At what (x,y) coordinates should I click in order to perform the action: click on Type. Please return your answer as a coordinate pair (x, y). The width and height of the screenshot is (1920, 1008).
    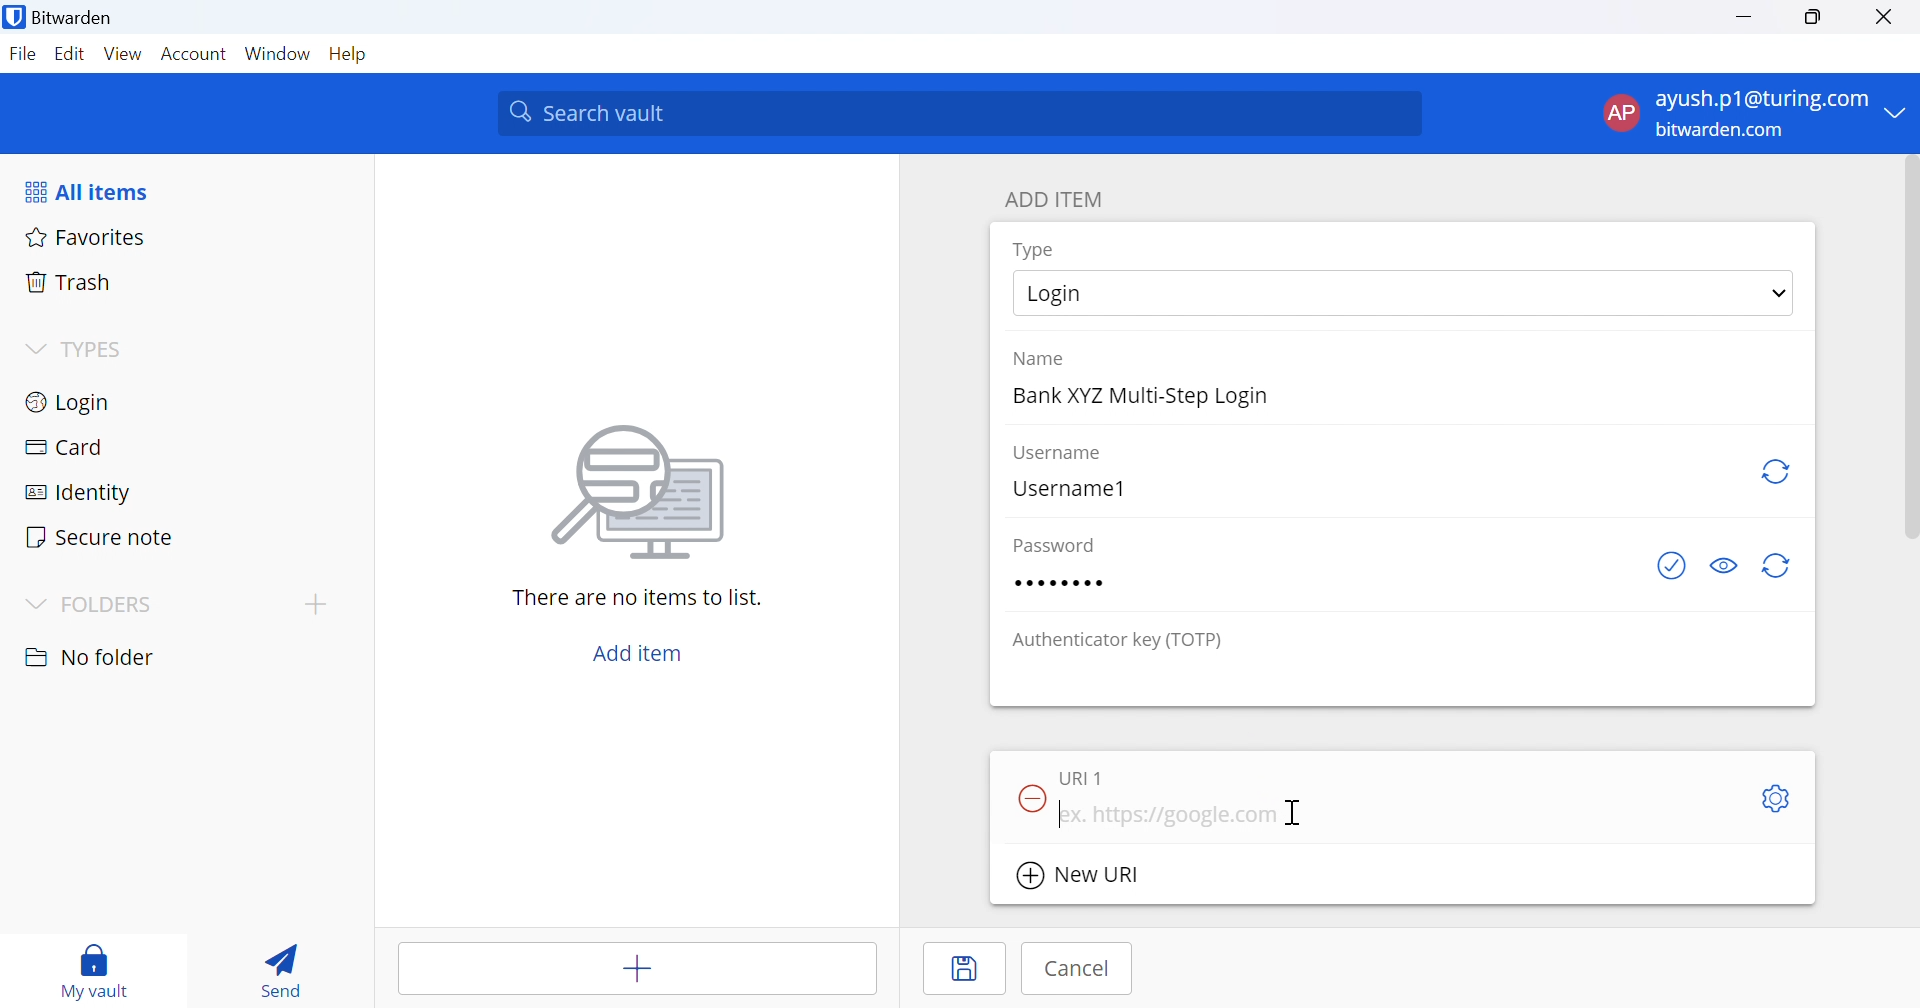
    Looking at the image, I should click on (1035, 250).